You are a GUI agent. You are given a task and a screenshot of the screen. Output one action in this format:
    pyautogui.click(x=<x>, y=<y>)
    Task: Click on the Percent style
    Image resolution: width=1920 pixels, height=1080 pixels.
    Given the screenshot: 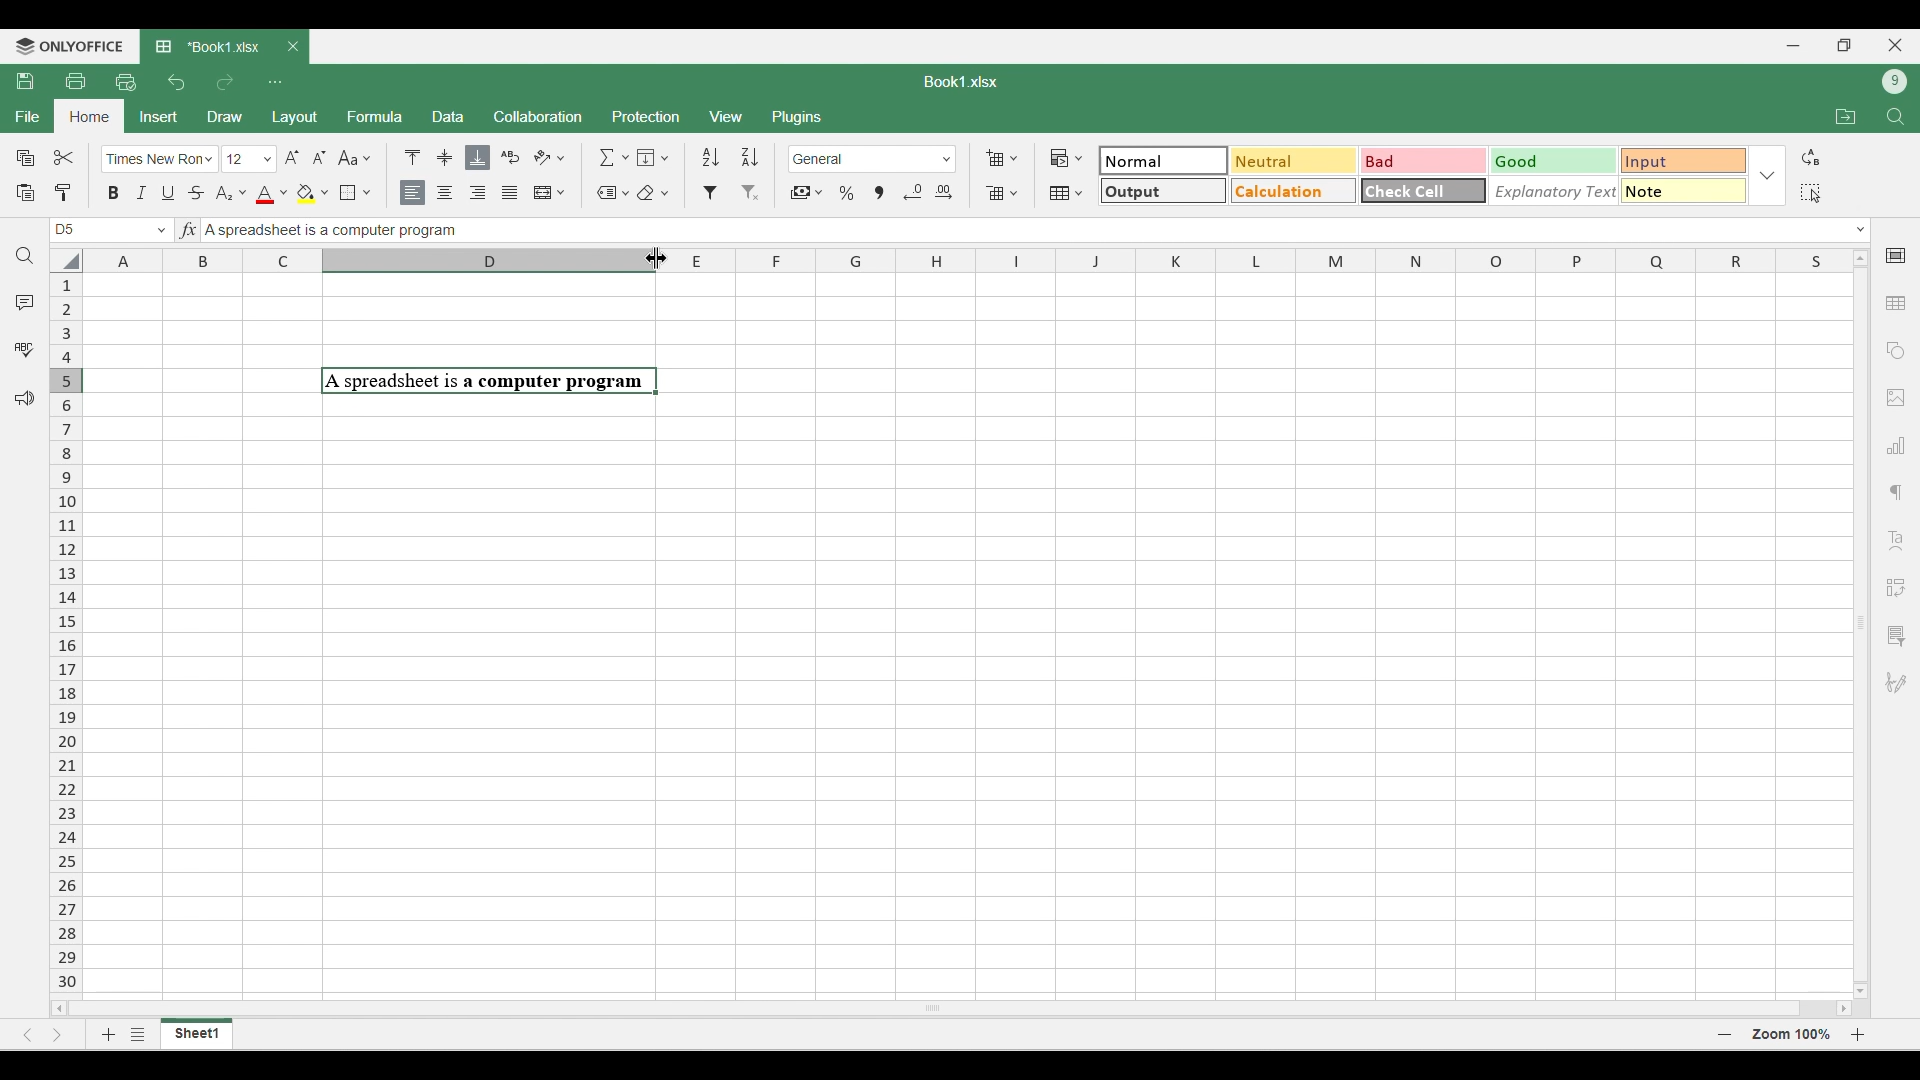 What is the action you would take?
    pyautogui.click(x=846, y=193)
    